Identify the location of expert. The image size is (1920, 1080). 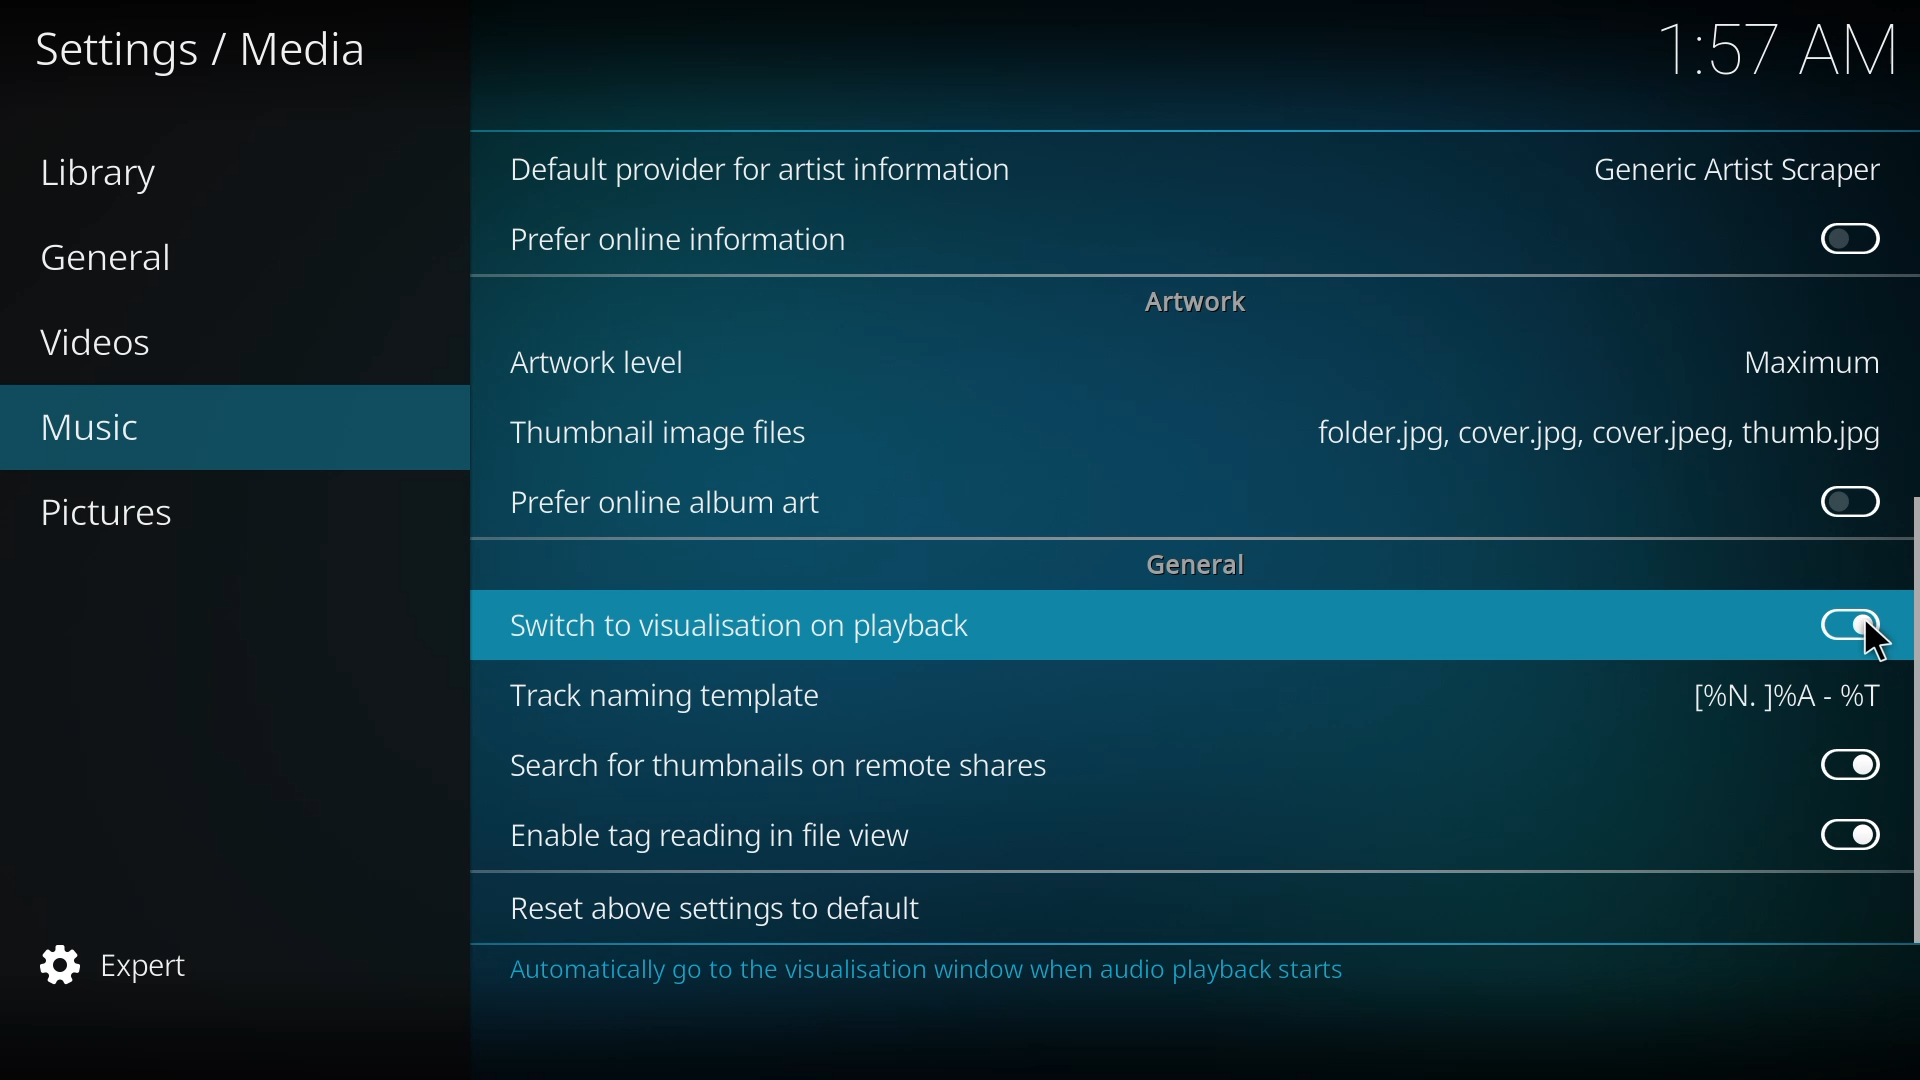
(123, 963).